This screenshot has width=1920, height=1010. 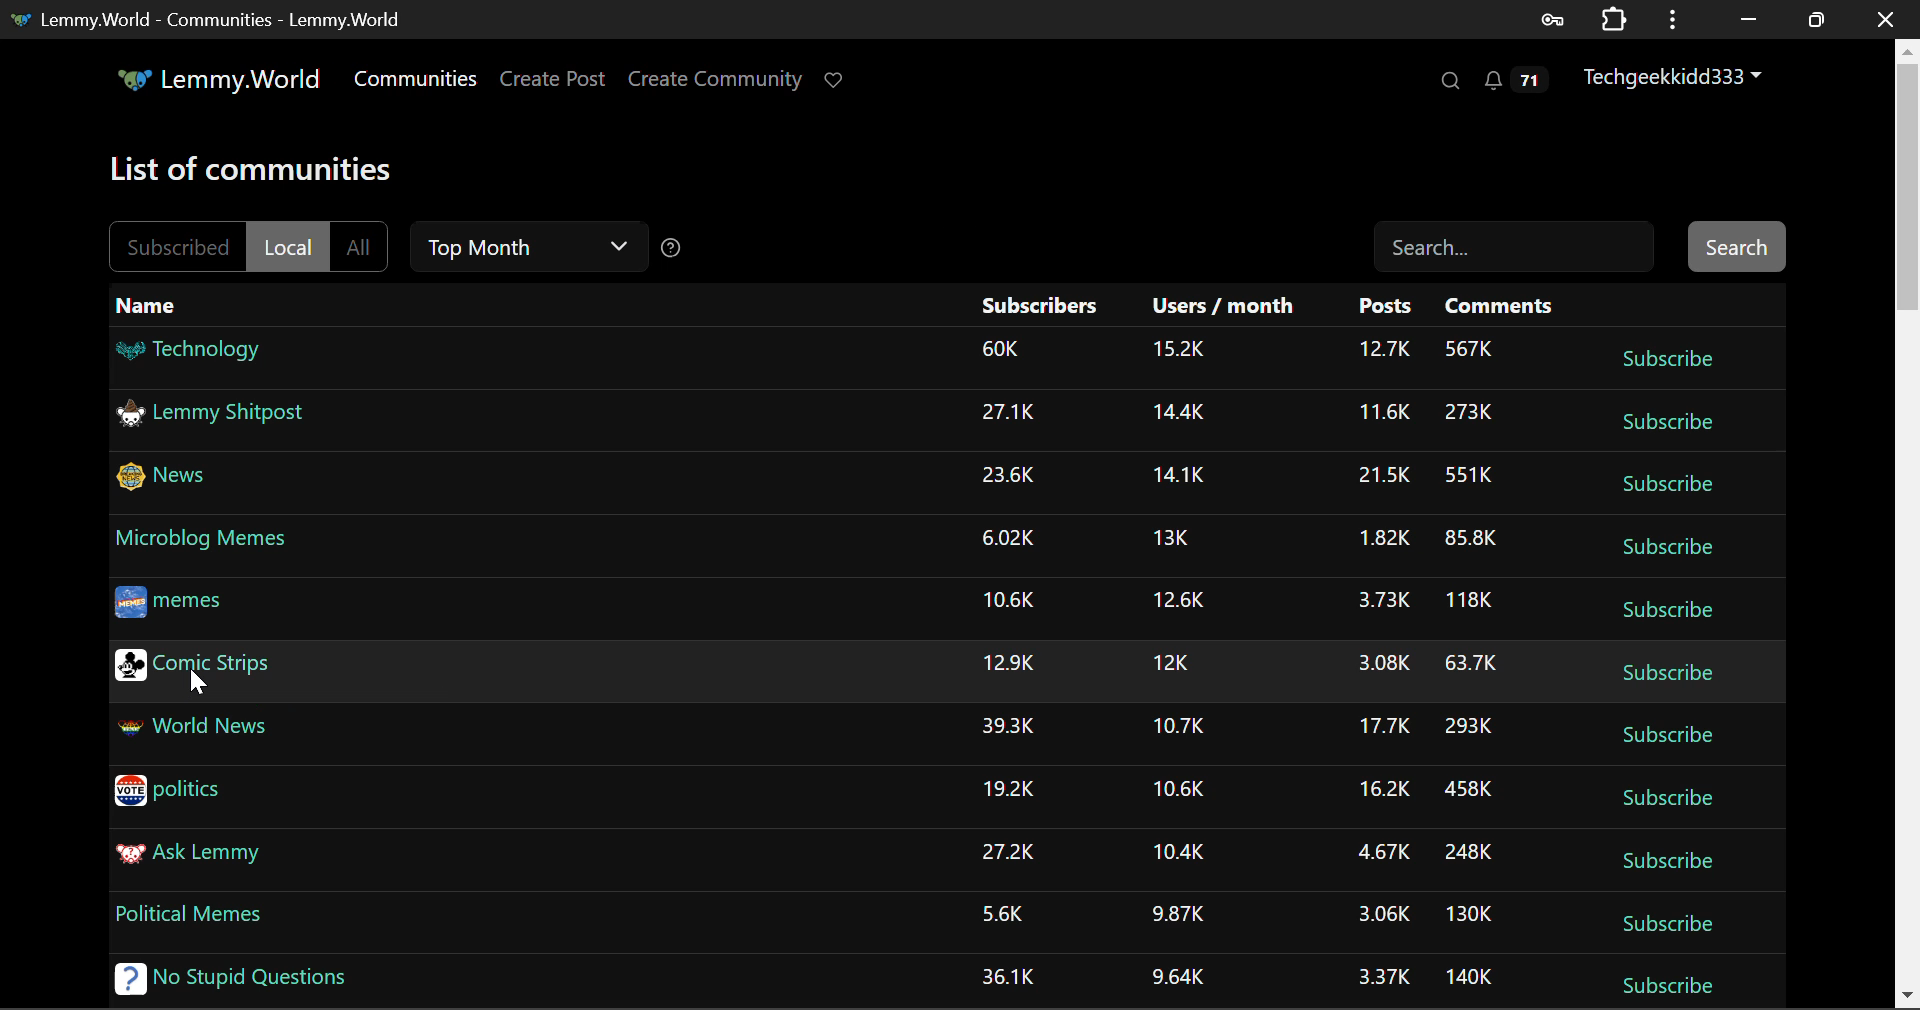 What do you see at coordinates (1182, 854) in the screenshot?
I see `10.4K` at bounding box center [1182, 854].